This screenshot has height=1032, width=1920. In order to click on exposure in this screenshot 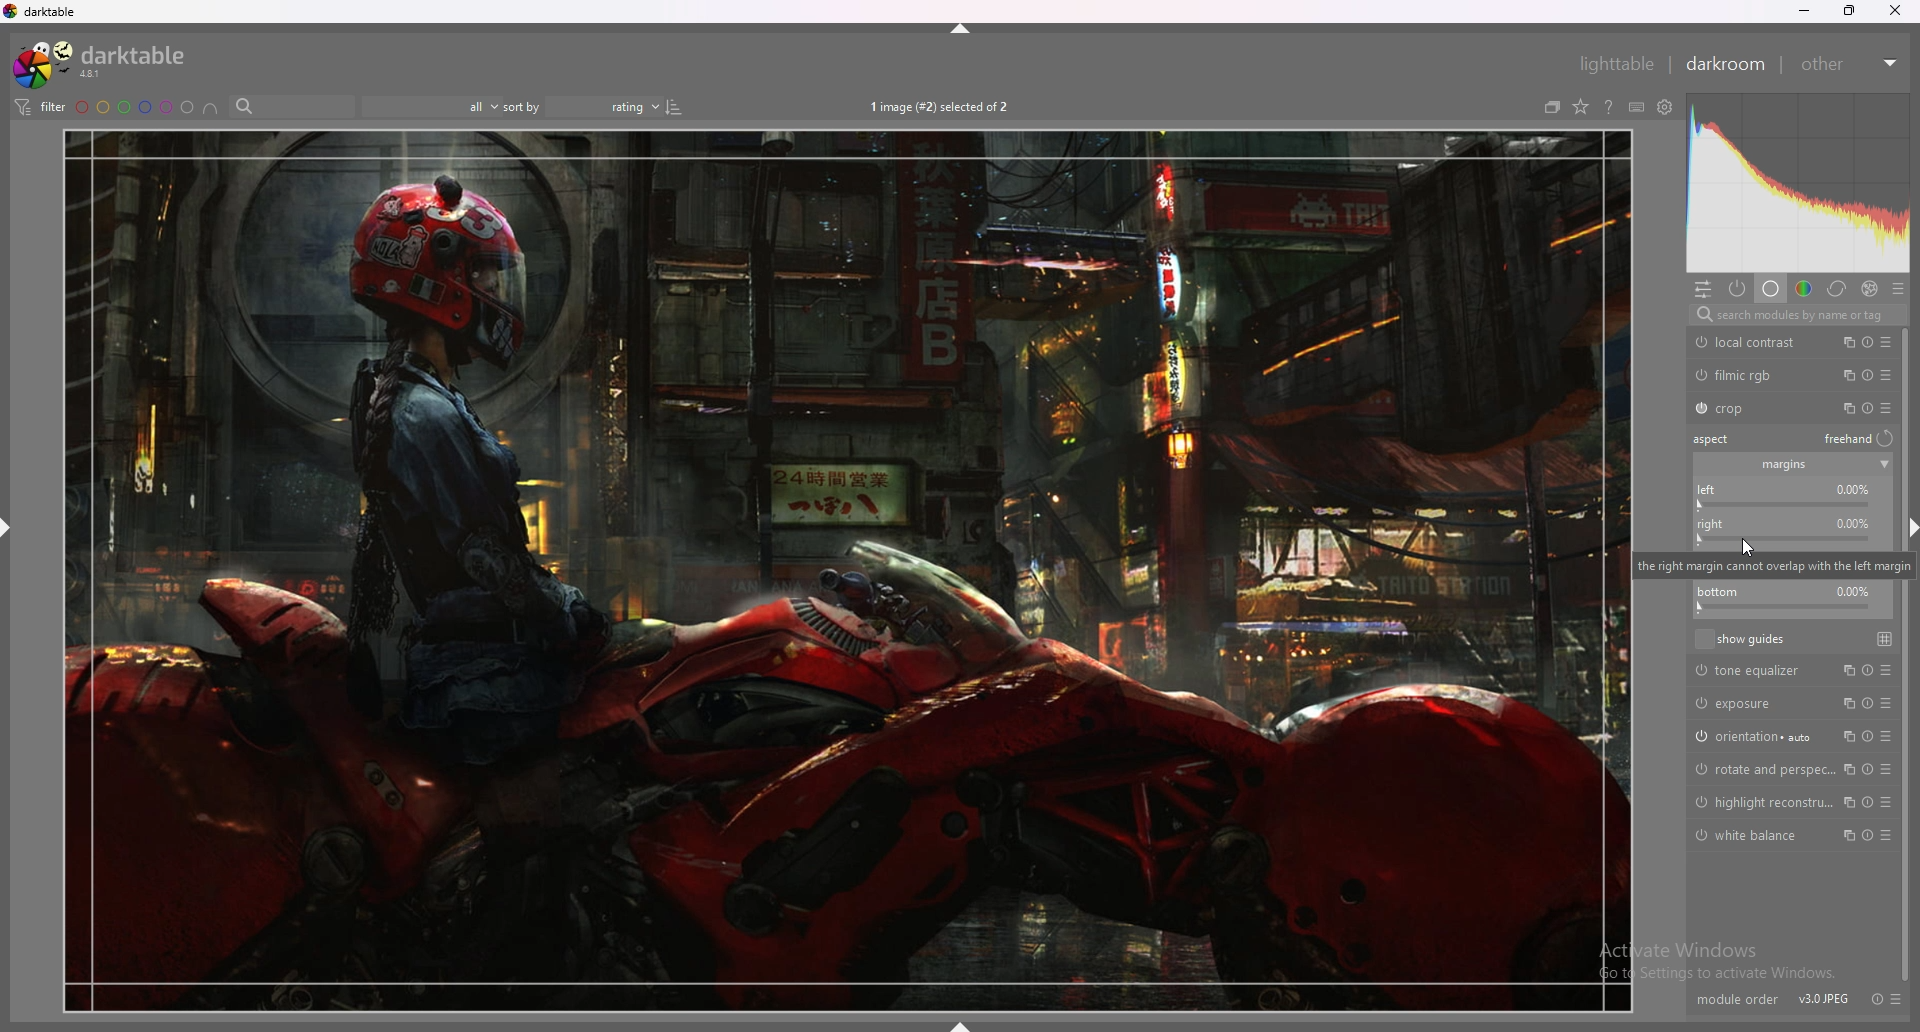, I will do `click(1752, 702)`.